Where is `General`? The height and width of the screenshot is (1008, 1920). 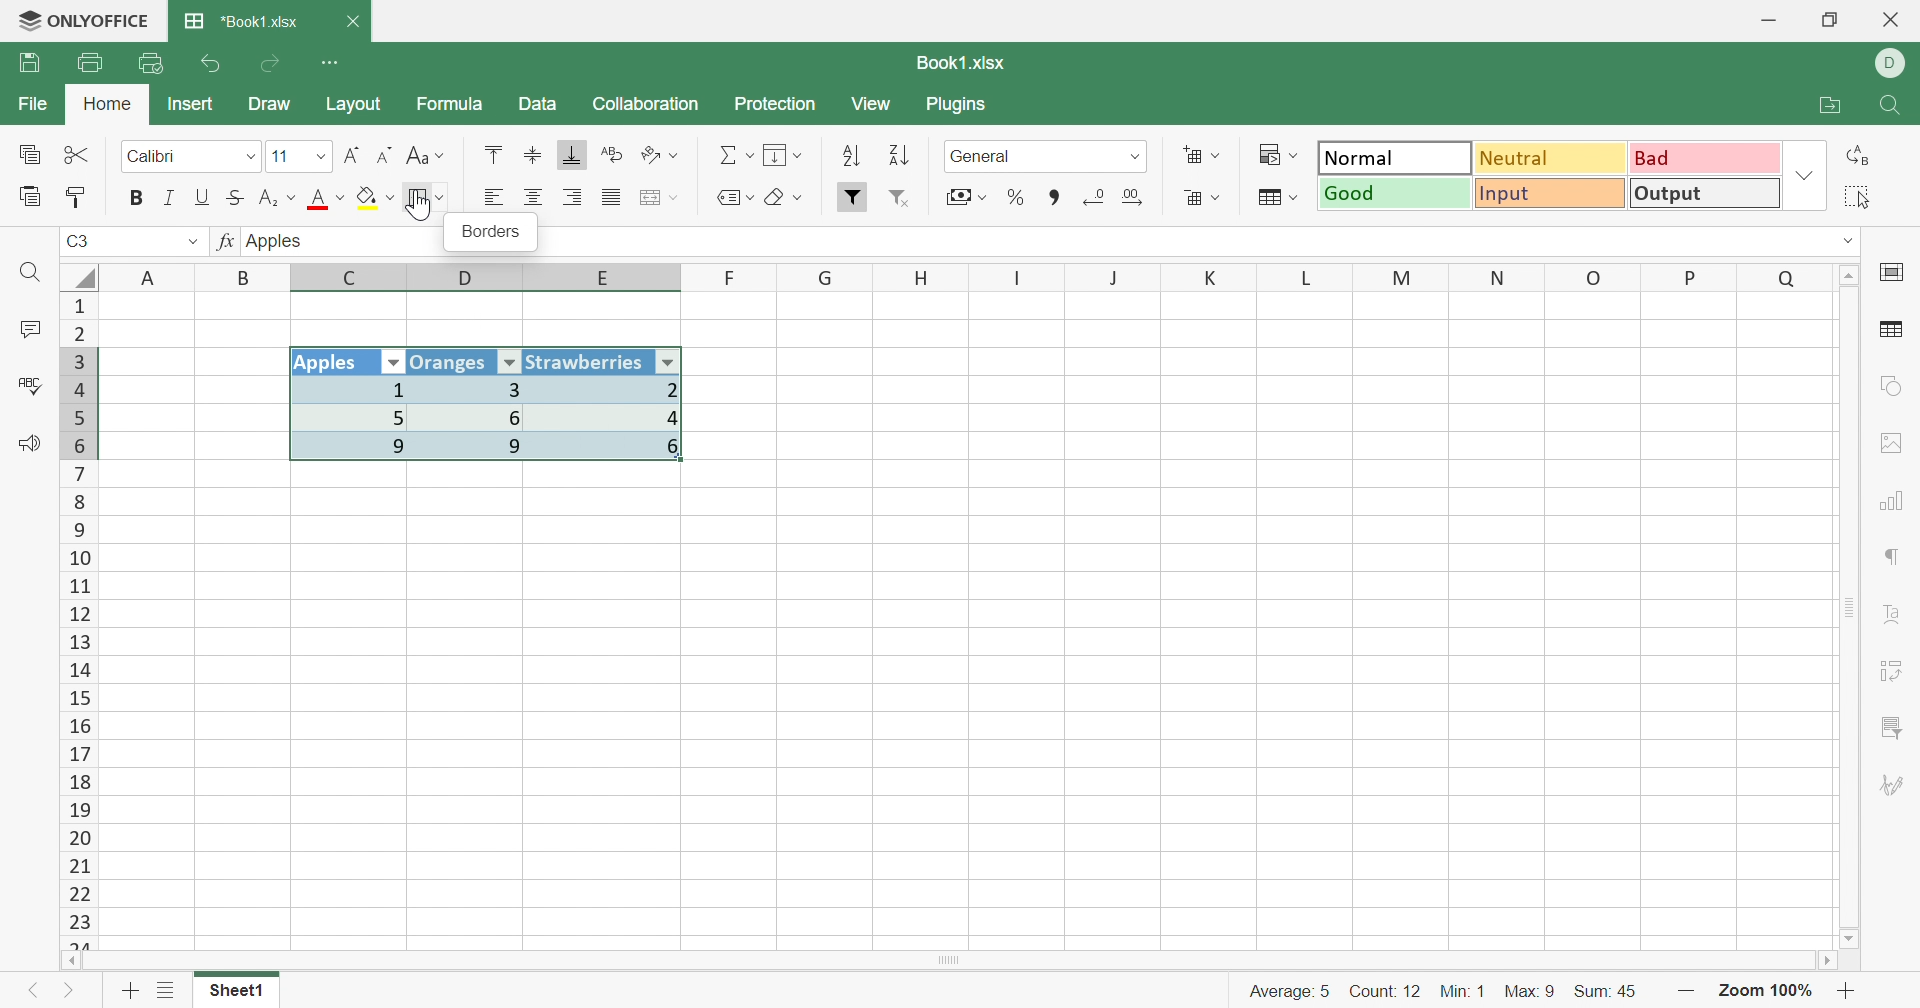 General is located at coordinates (987, 156).